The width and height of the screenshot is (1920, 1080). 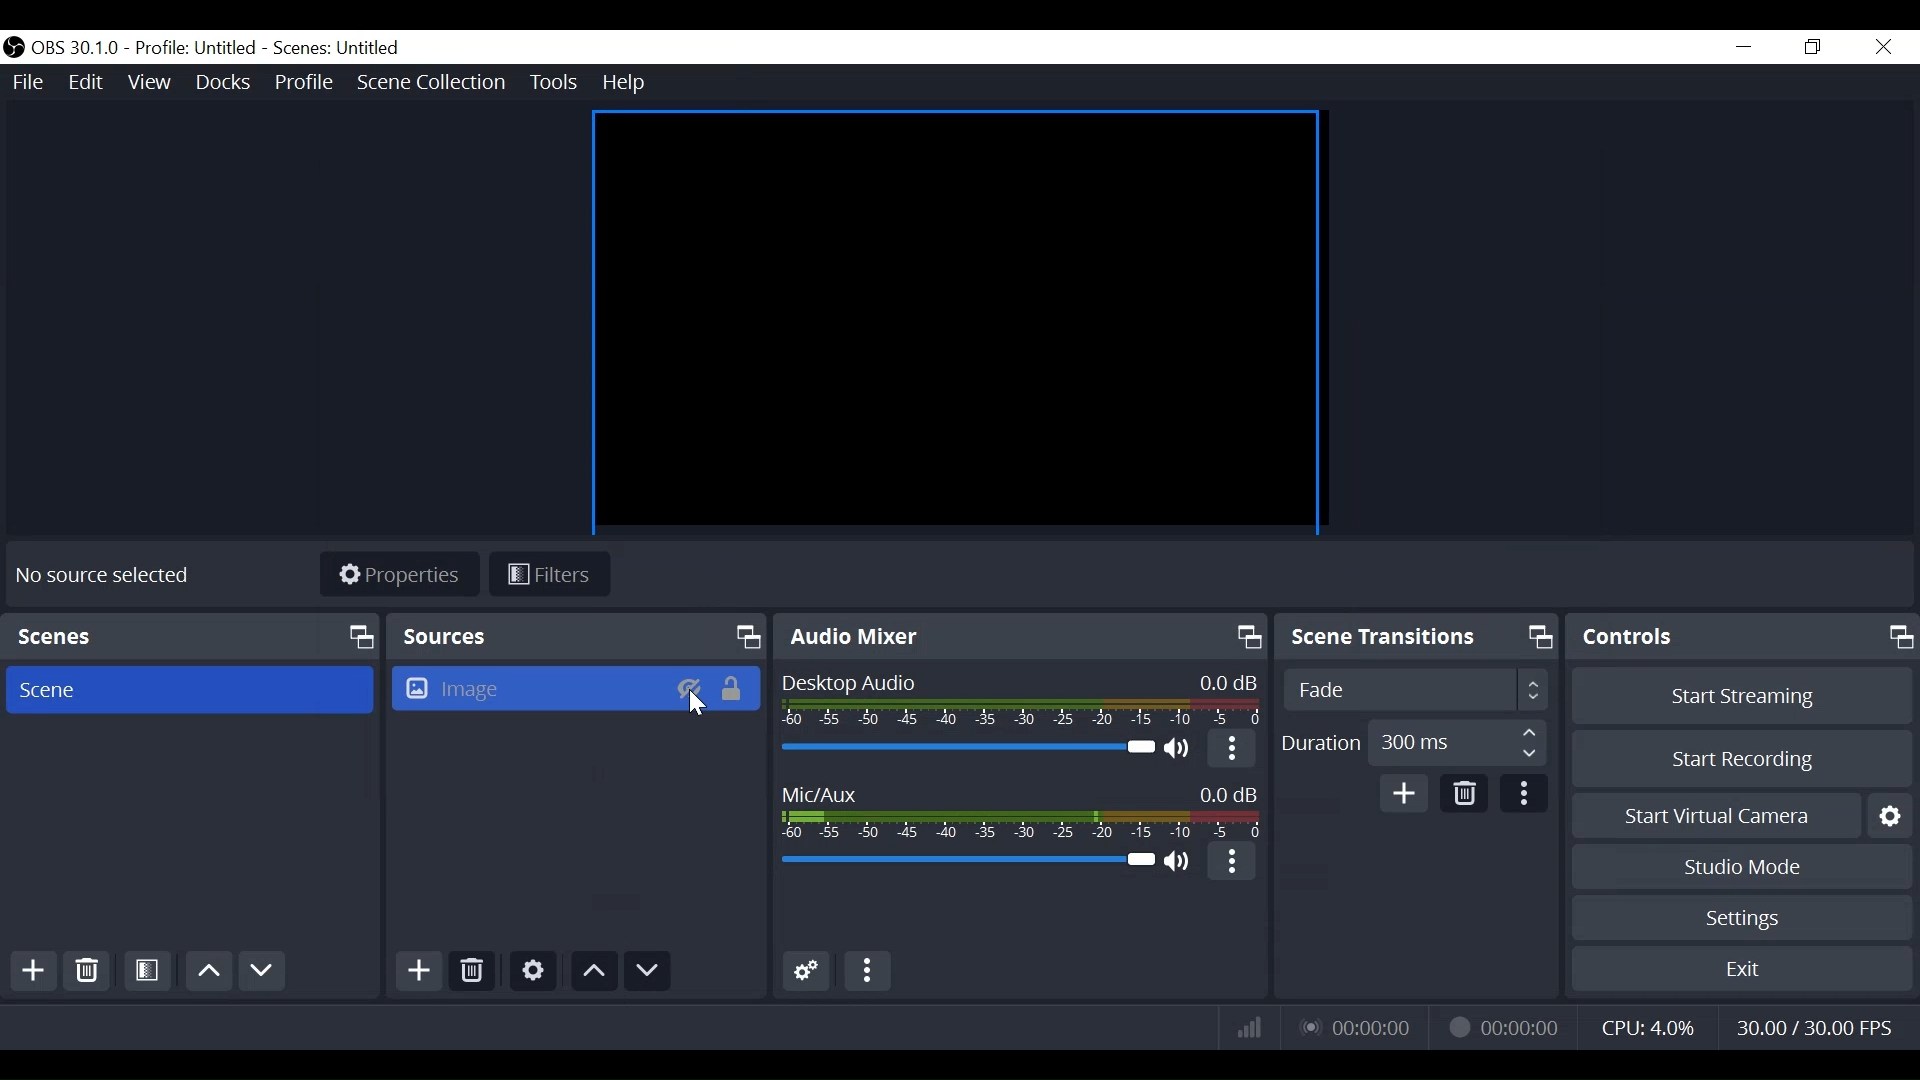 I want to click on Recording Status, so click(x=1499, y=1027).